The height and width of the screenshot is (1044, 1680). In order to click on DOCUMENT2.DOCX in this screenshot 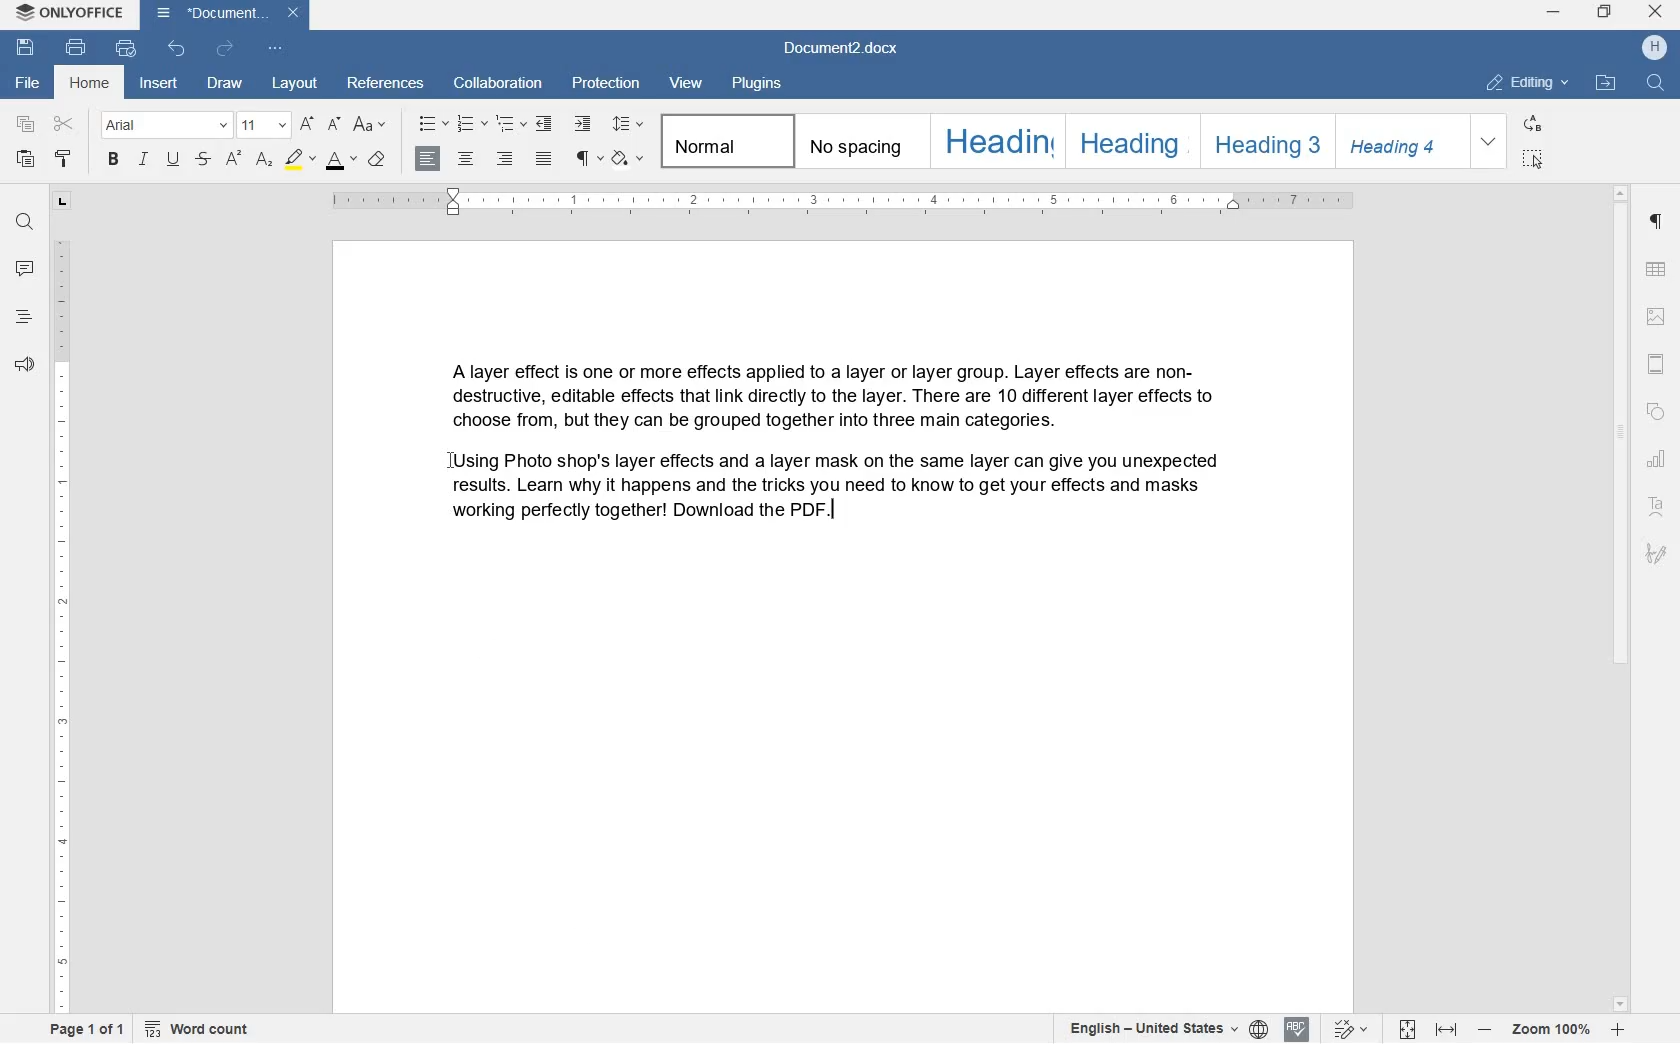, I will do `click(845, 49)`.